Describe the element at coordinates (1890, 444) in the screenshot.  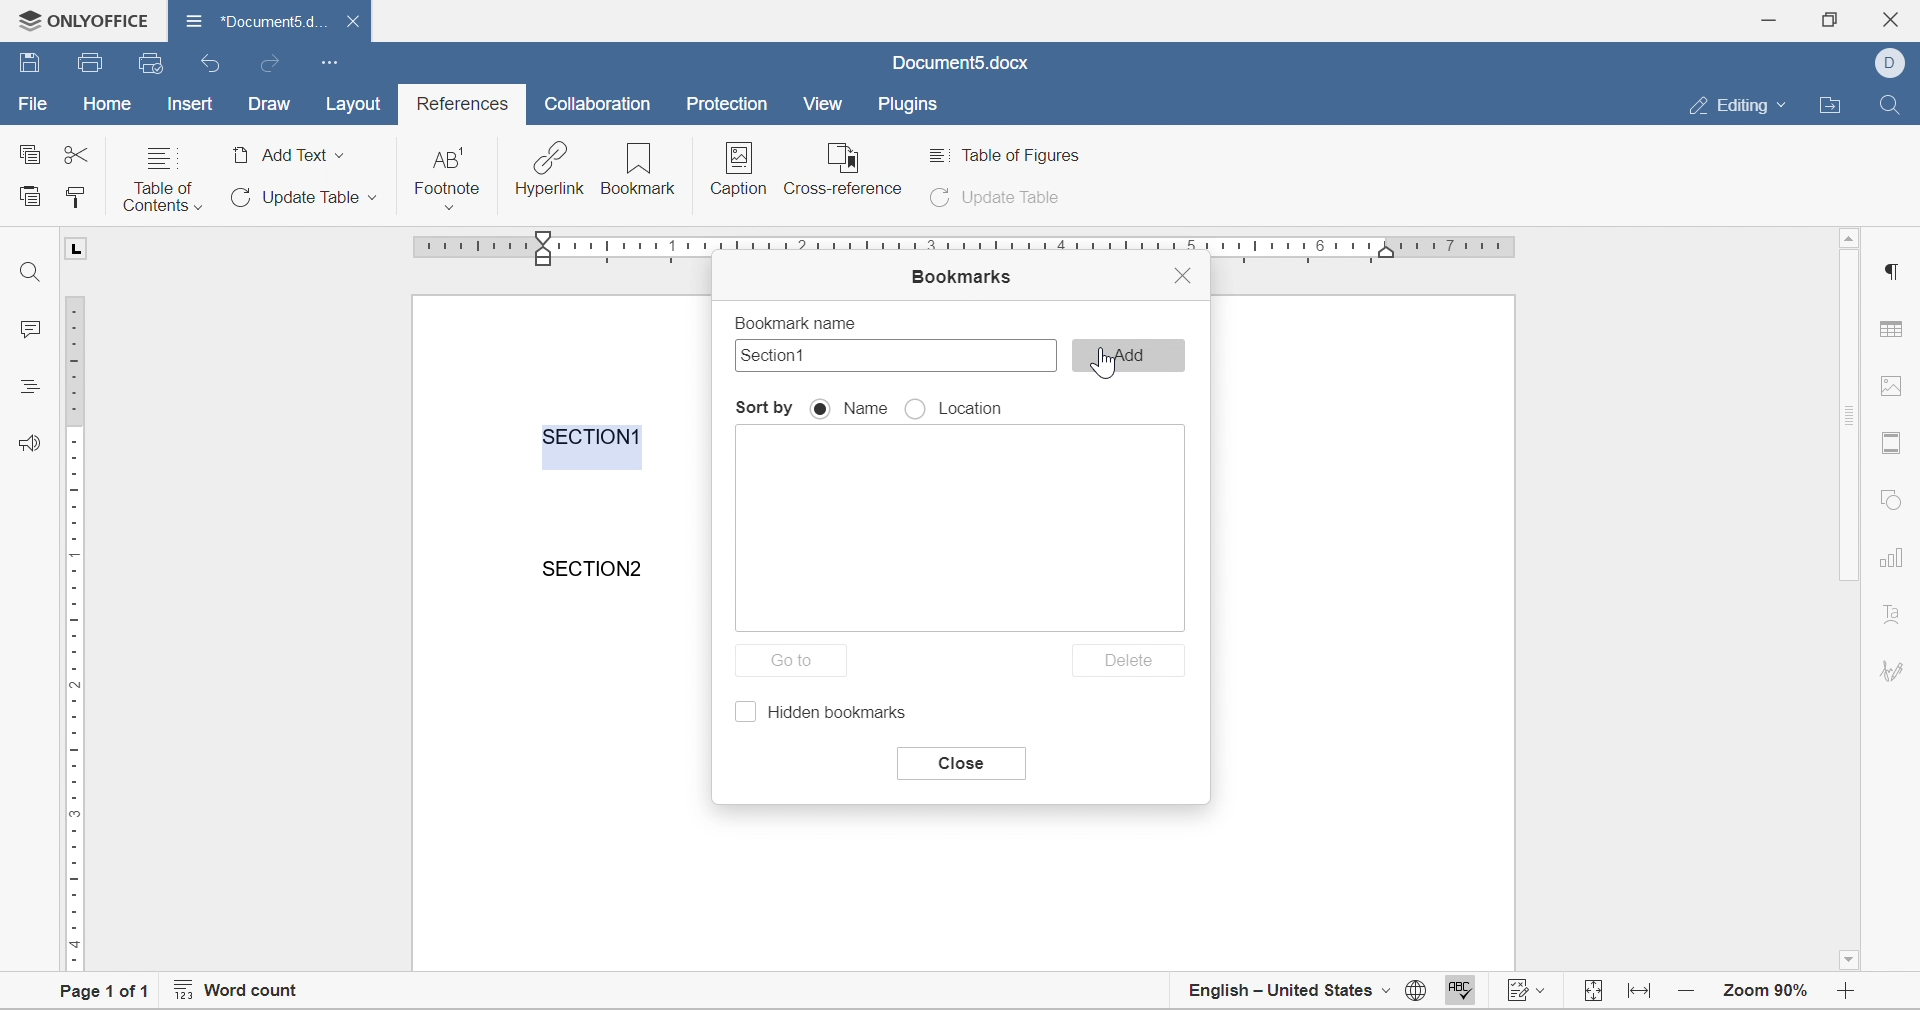
I see `header & footer settings` at that location.